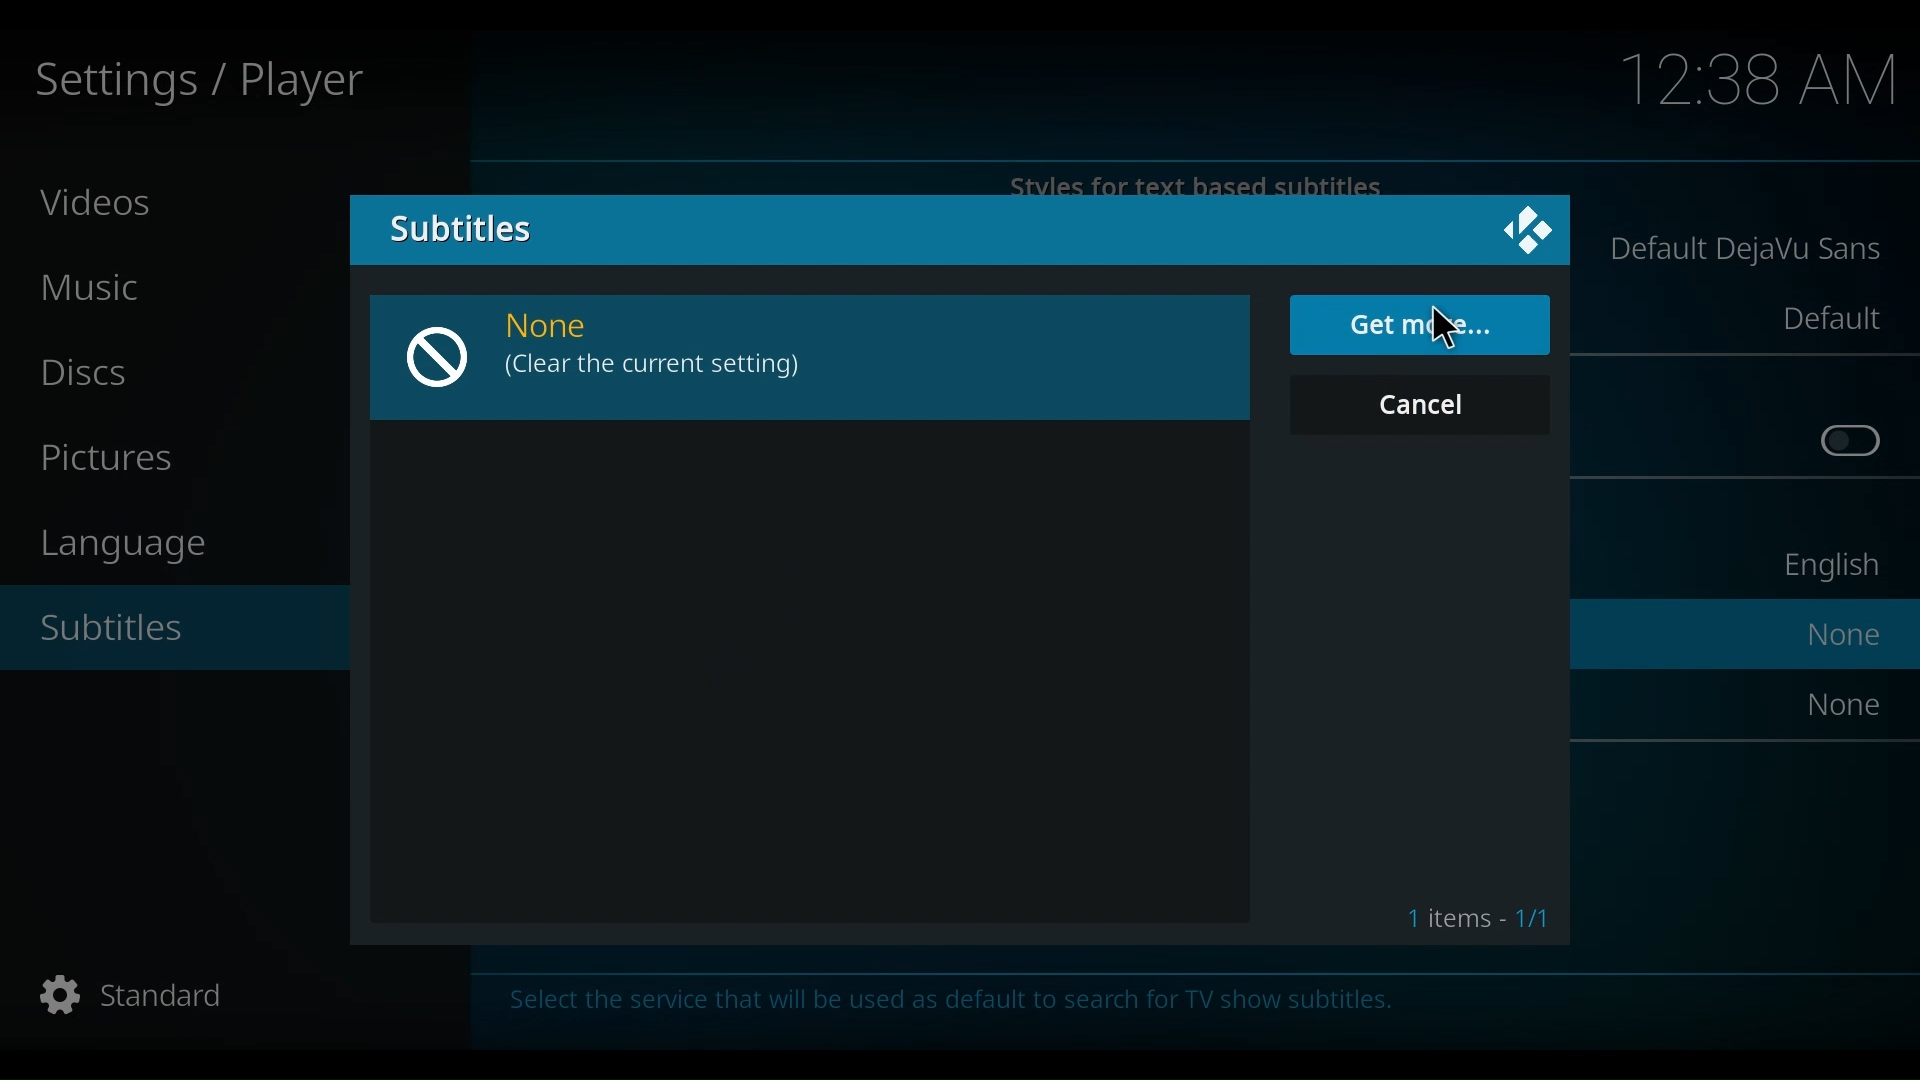 The height and width of the screenshot is (1080, 1920). What do you see at coordinates (1424, 404) in the screenshot?
I see `Cancel` at bounding box center [1424, 404].